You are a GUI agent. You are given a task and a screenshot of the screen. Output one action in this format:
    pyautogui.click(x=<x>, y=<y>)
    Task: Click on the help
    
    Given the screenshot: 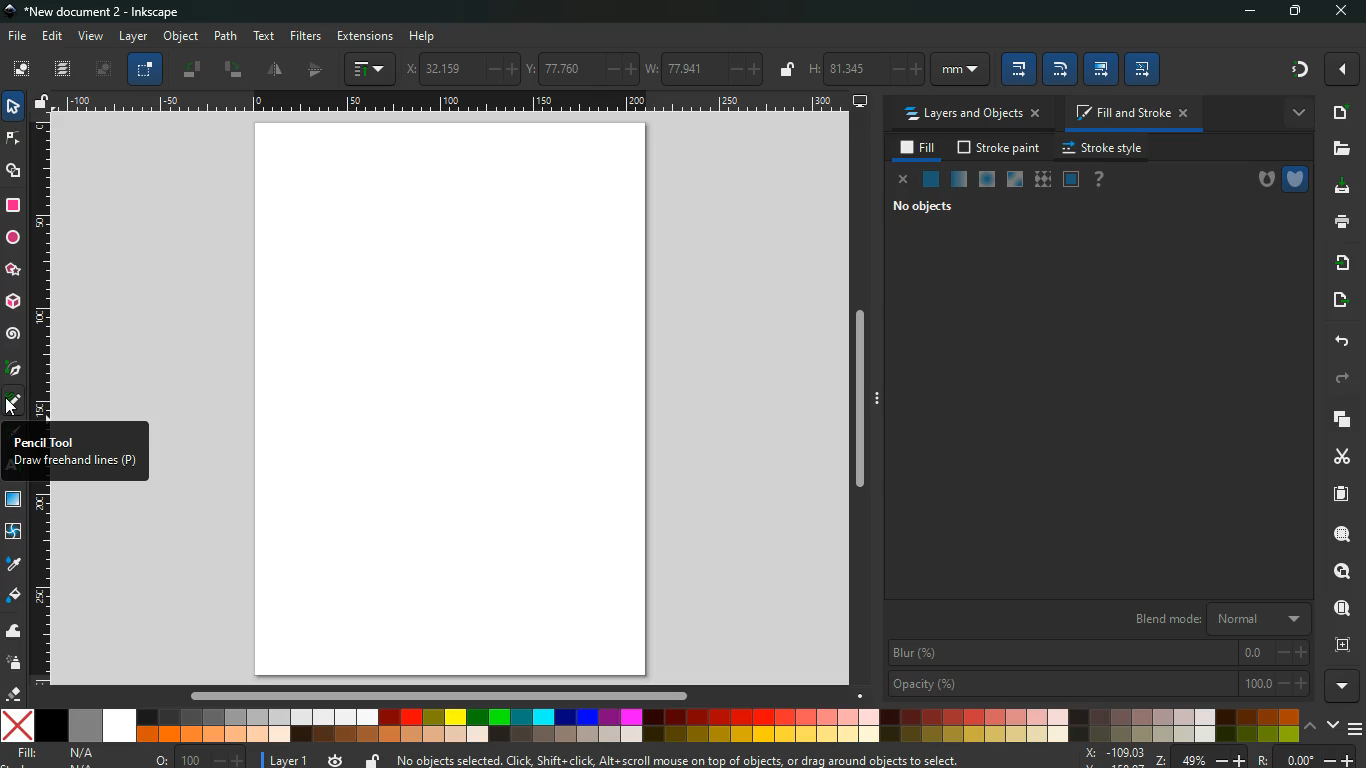 What is the action you would take?
    pyautogui.click(x=1103, y=180)
    